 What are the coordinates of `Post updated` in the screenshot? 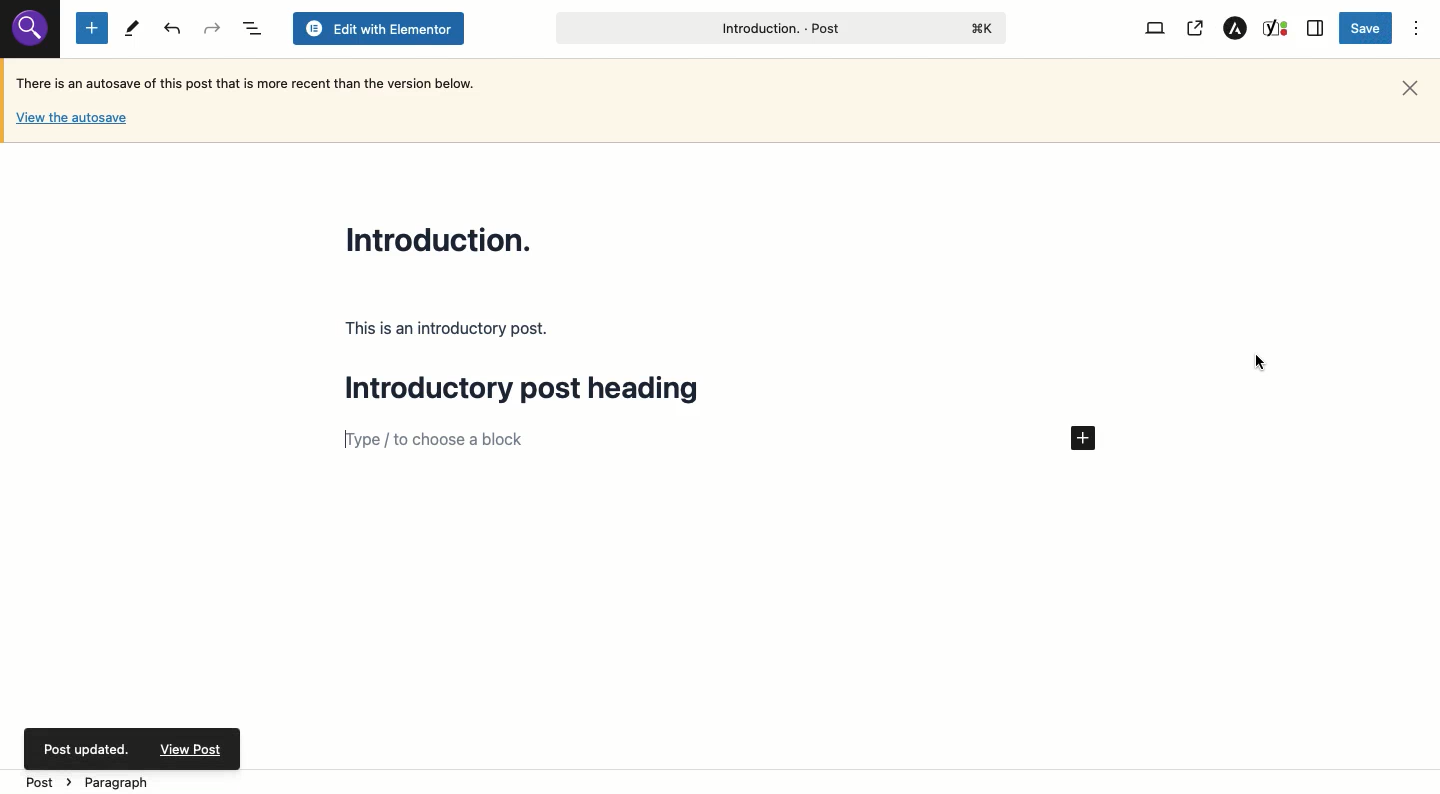 It's located at (135, 749).